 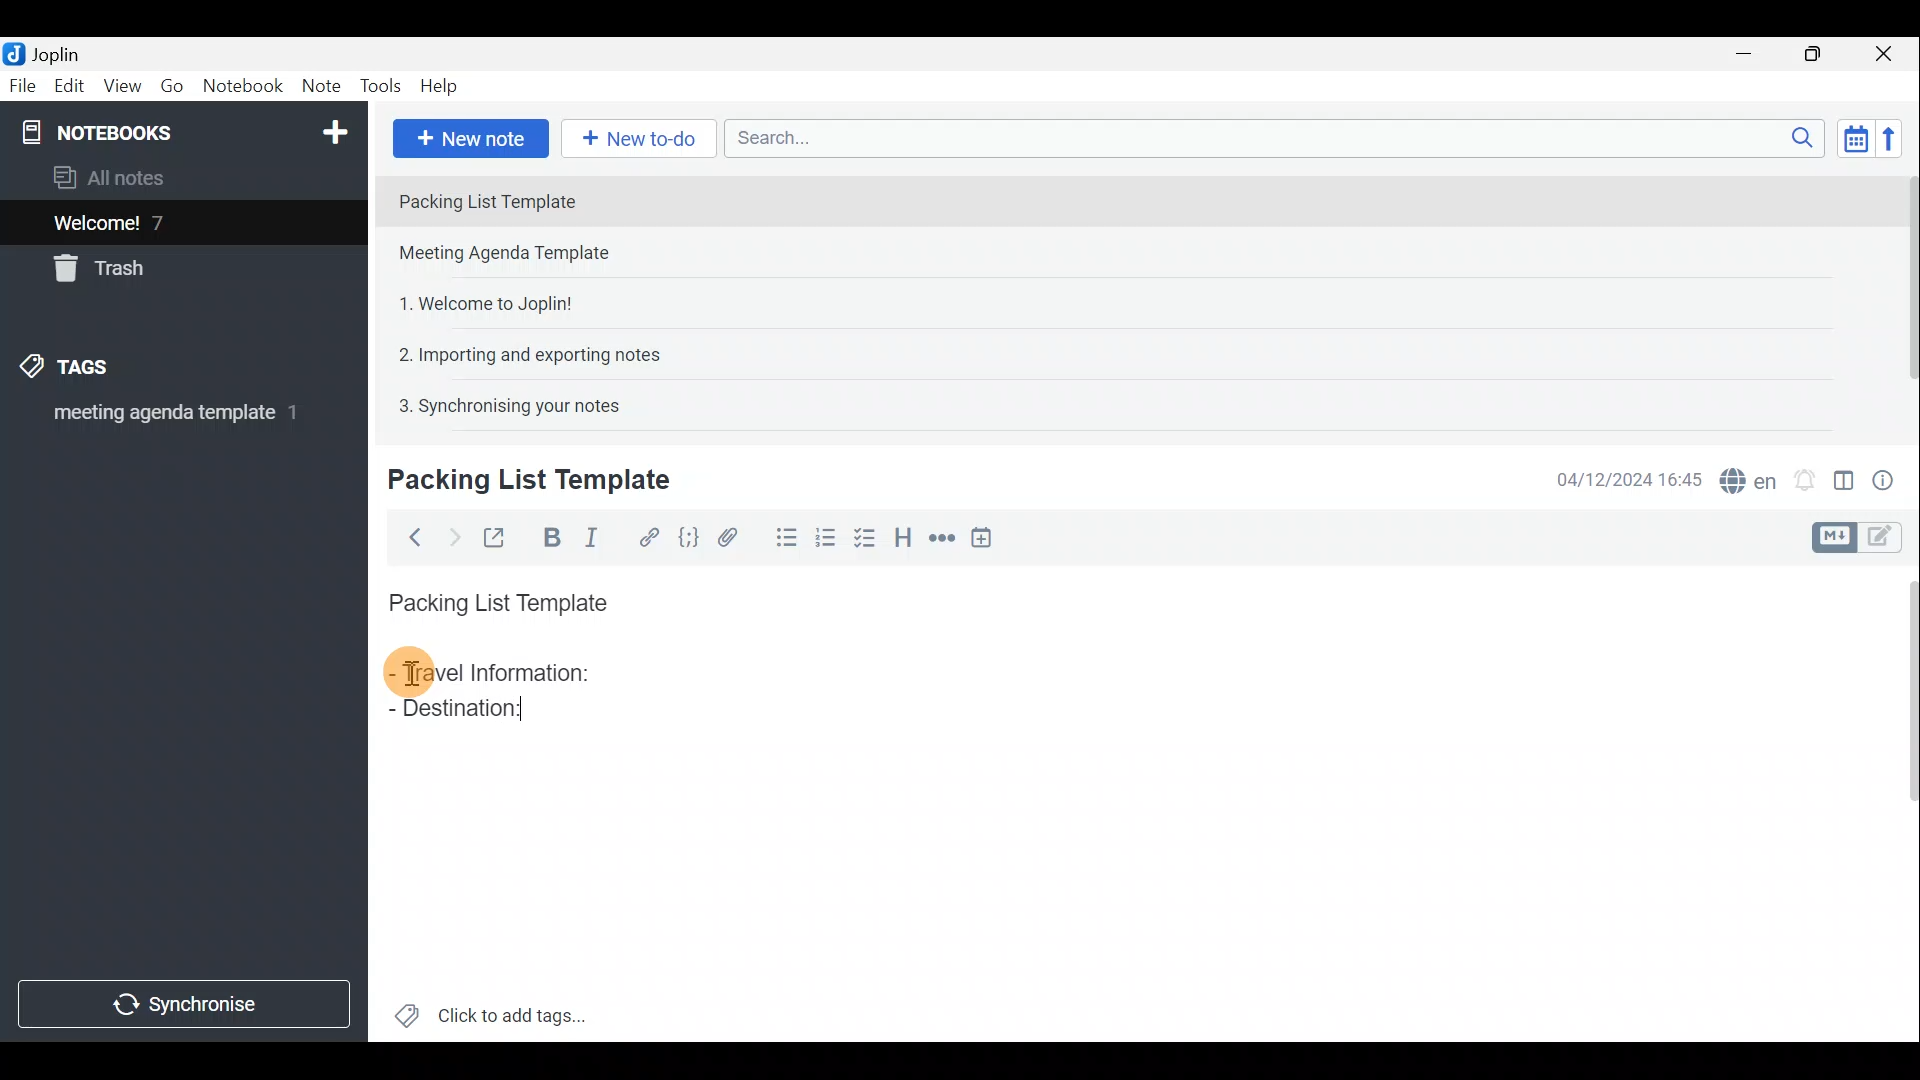 What do you see at coordinates (153, 222) in the screenshot?
I see `Welcome` at bounding box center [153, 222].